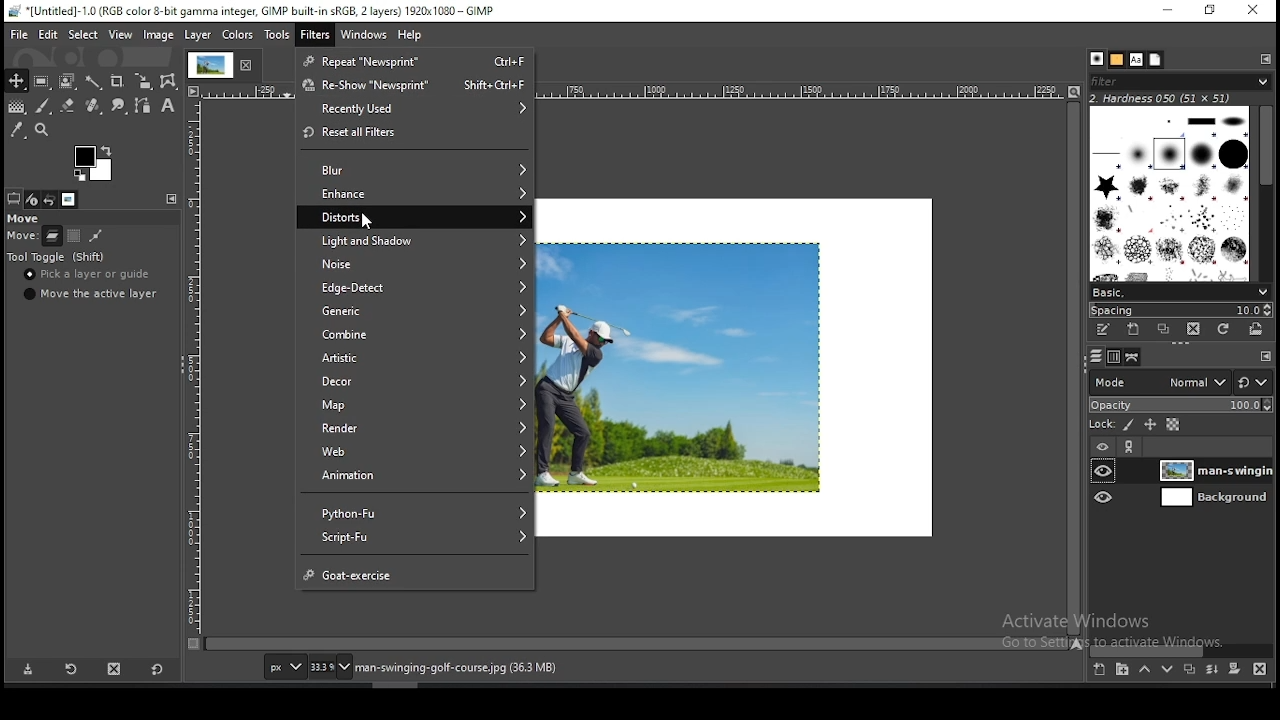  What do you see at coordinates (42, 82) in the screenshot?
I see `rectangle select tool` at bounding box center [42, 82].